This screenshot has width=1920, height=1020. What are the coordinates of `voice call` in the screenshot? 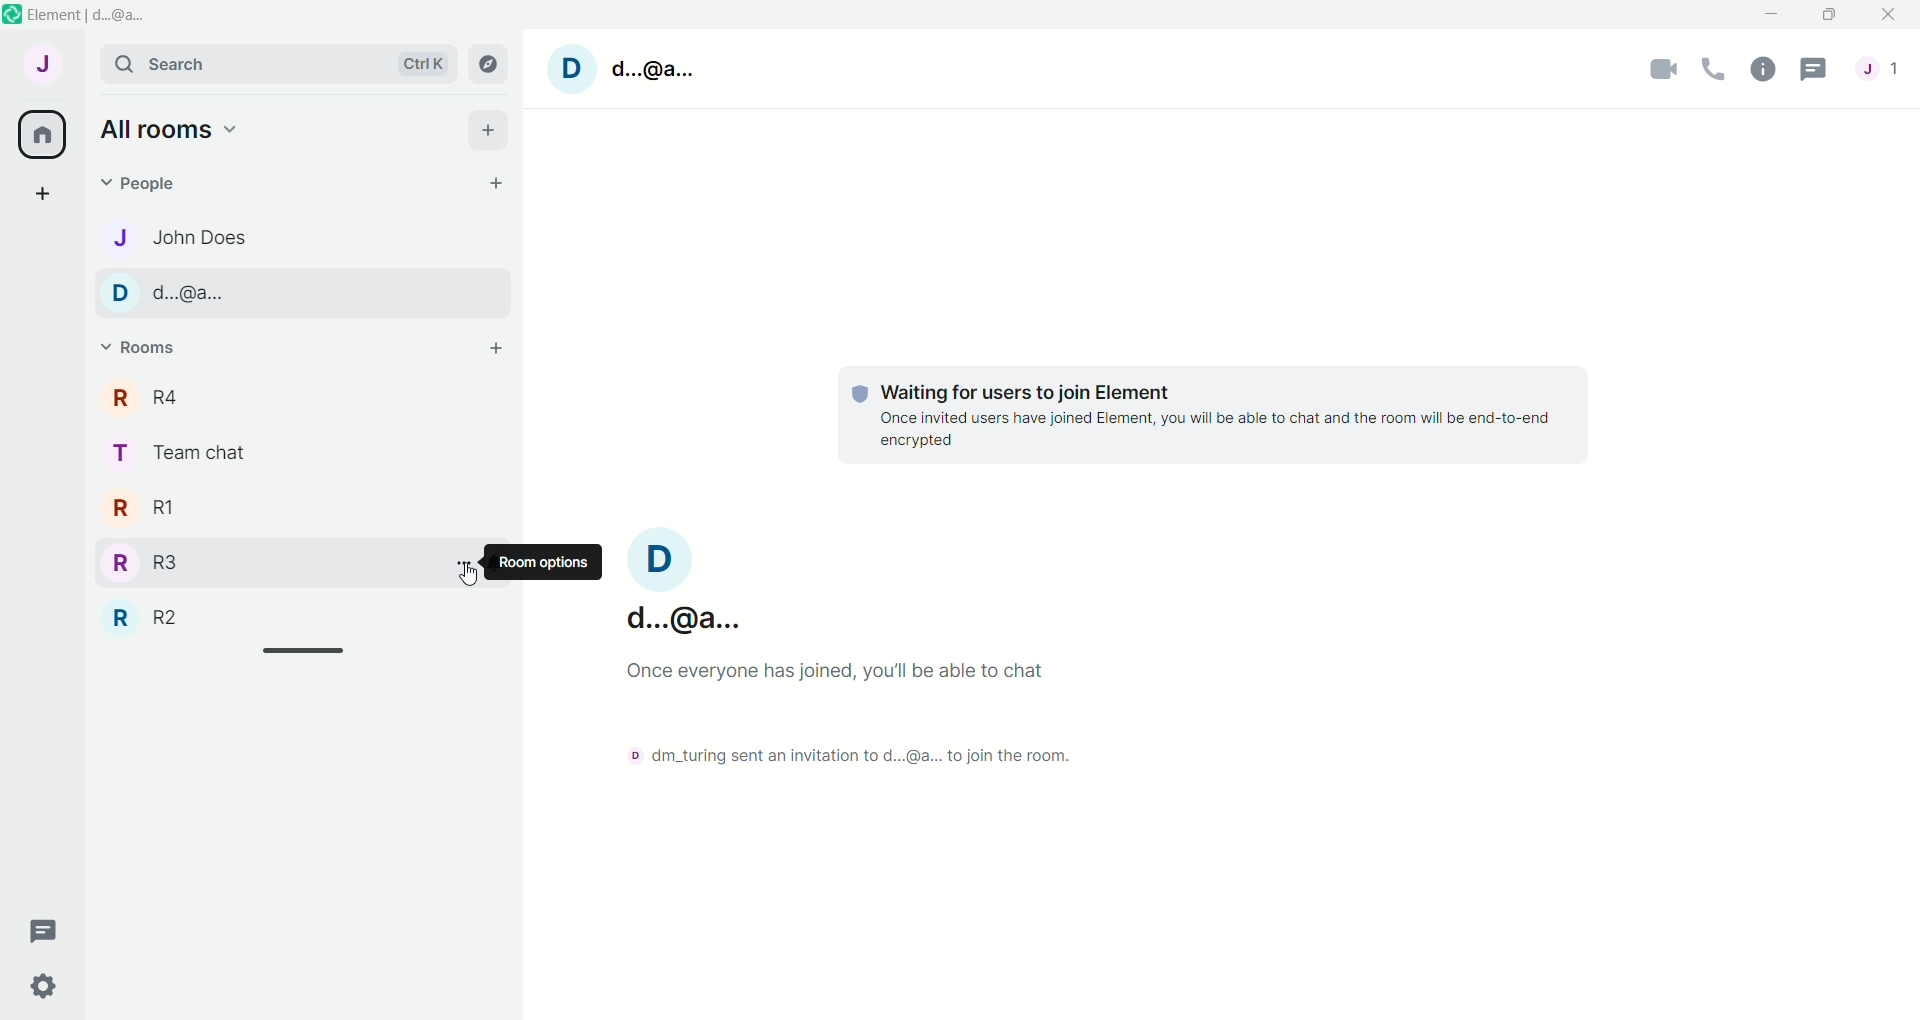 It's located at (1714, 68).